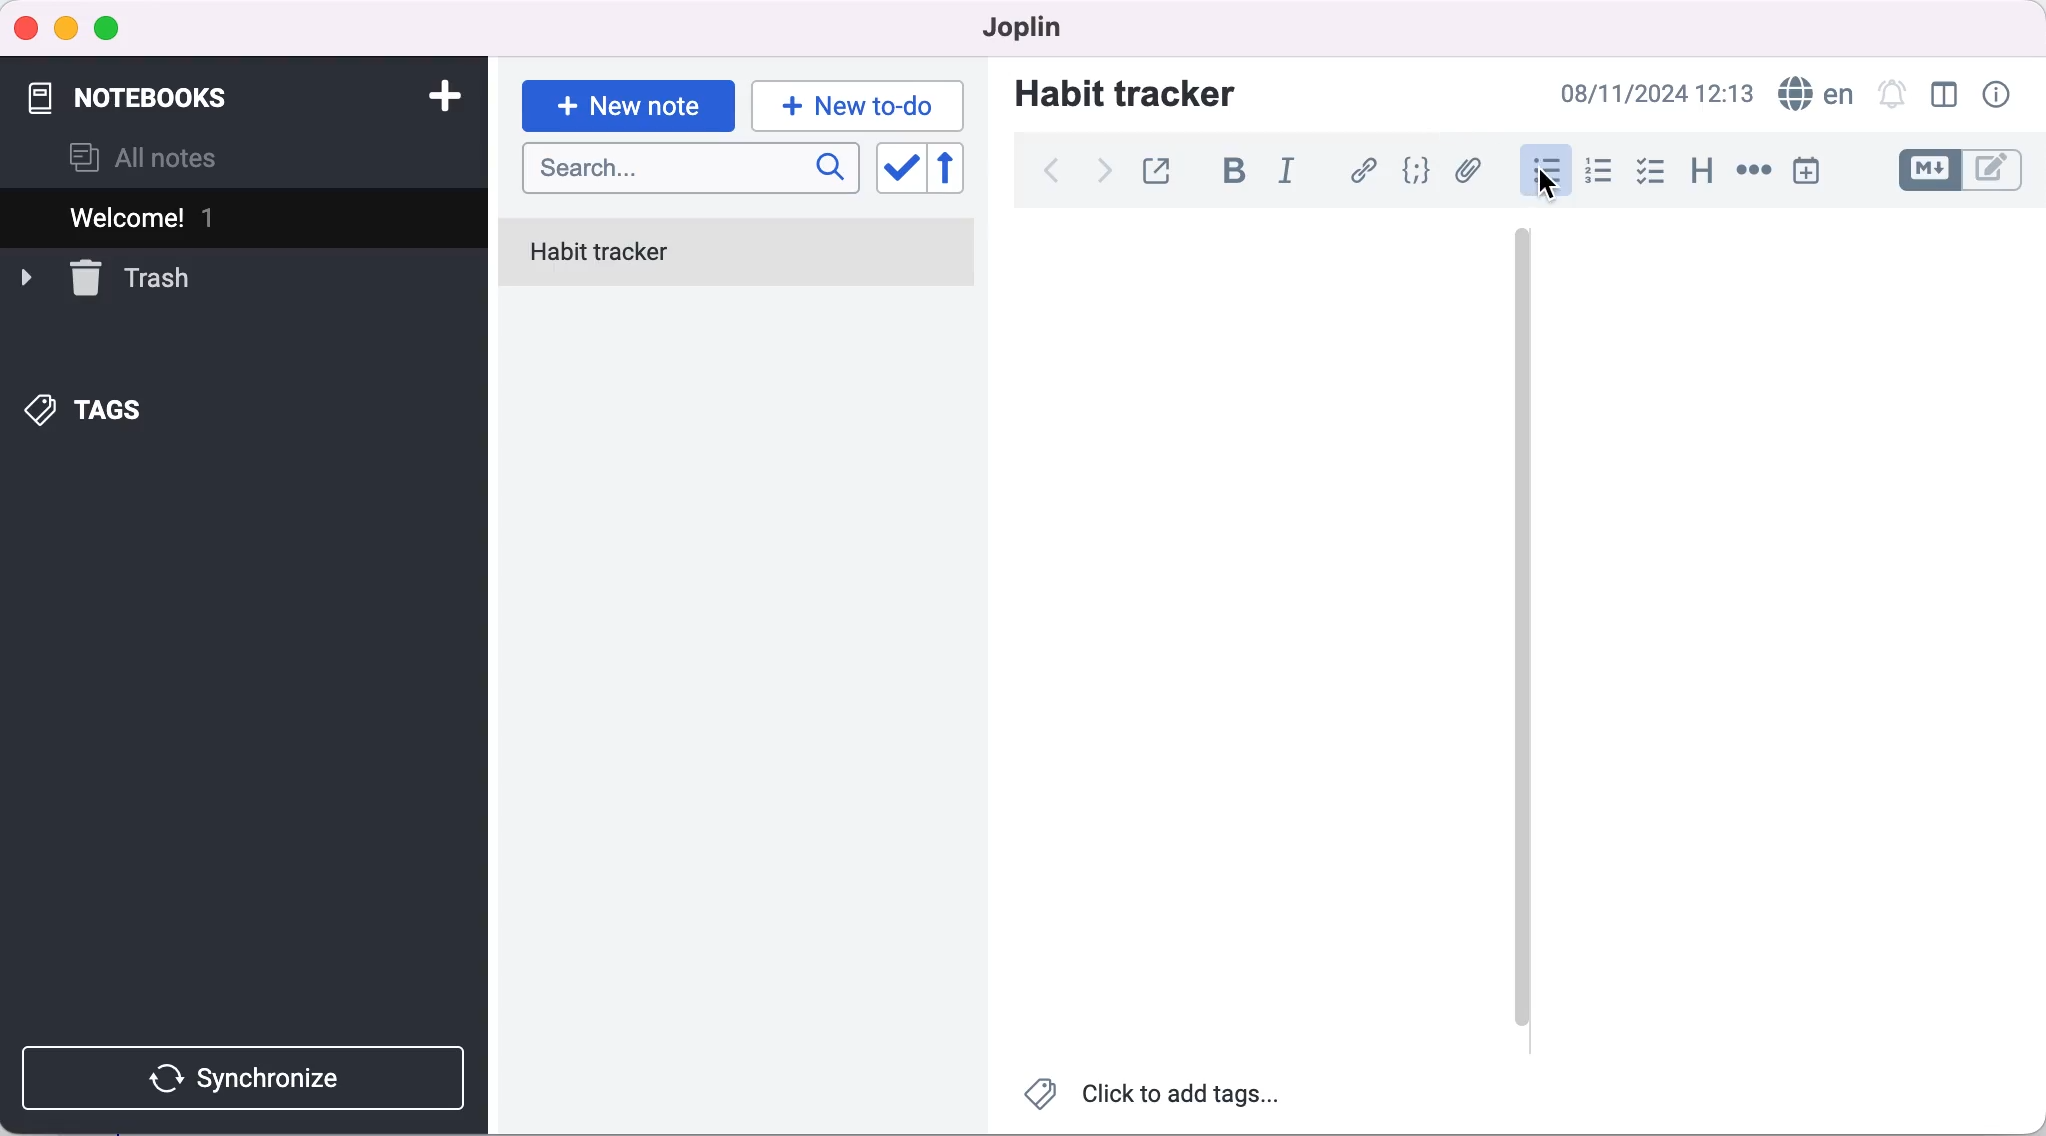 The width and height of the screenshot is (2046, 1136). I want to click on forward, so click(1100, 177).